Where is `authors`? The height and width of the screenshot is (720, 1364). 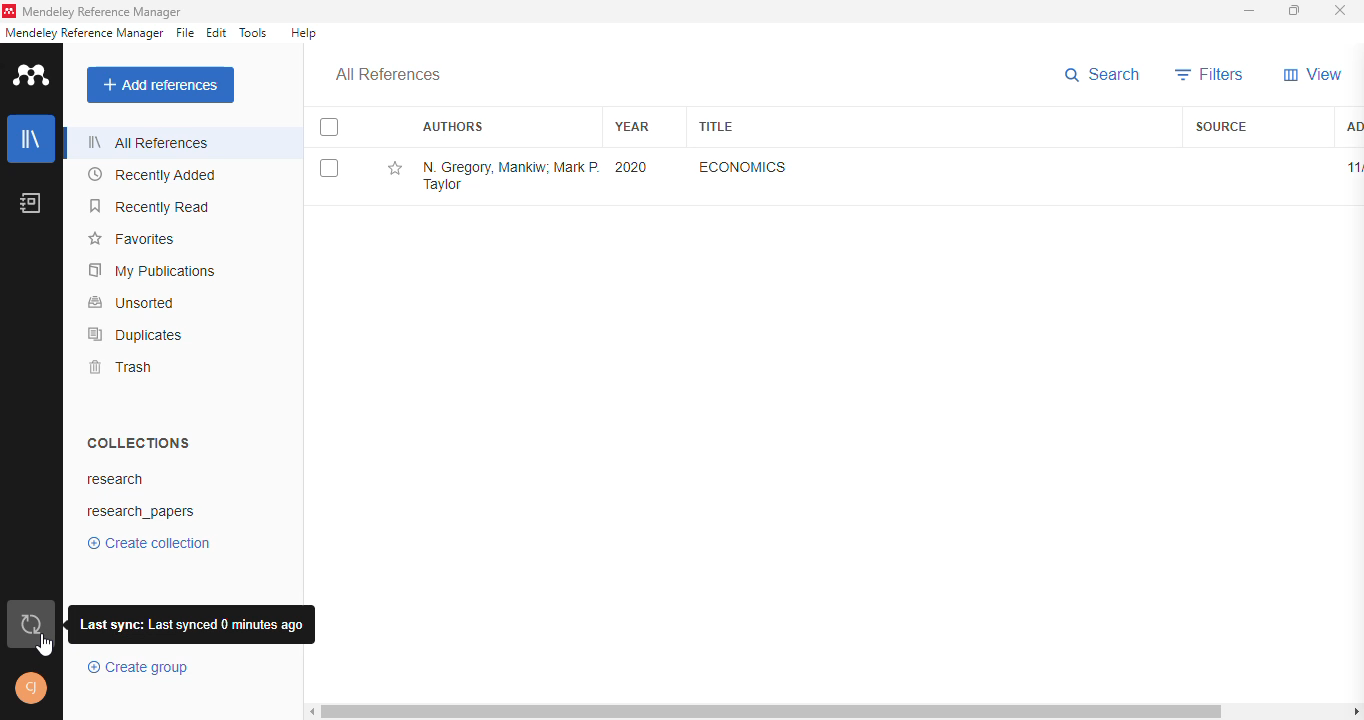 authors is located at coordinates (454, 126).